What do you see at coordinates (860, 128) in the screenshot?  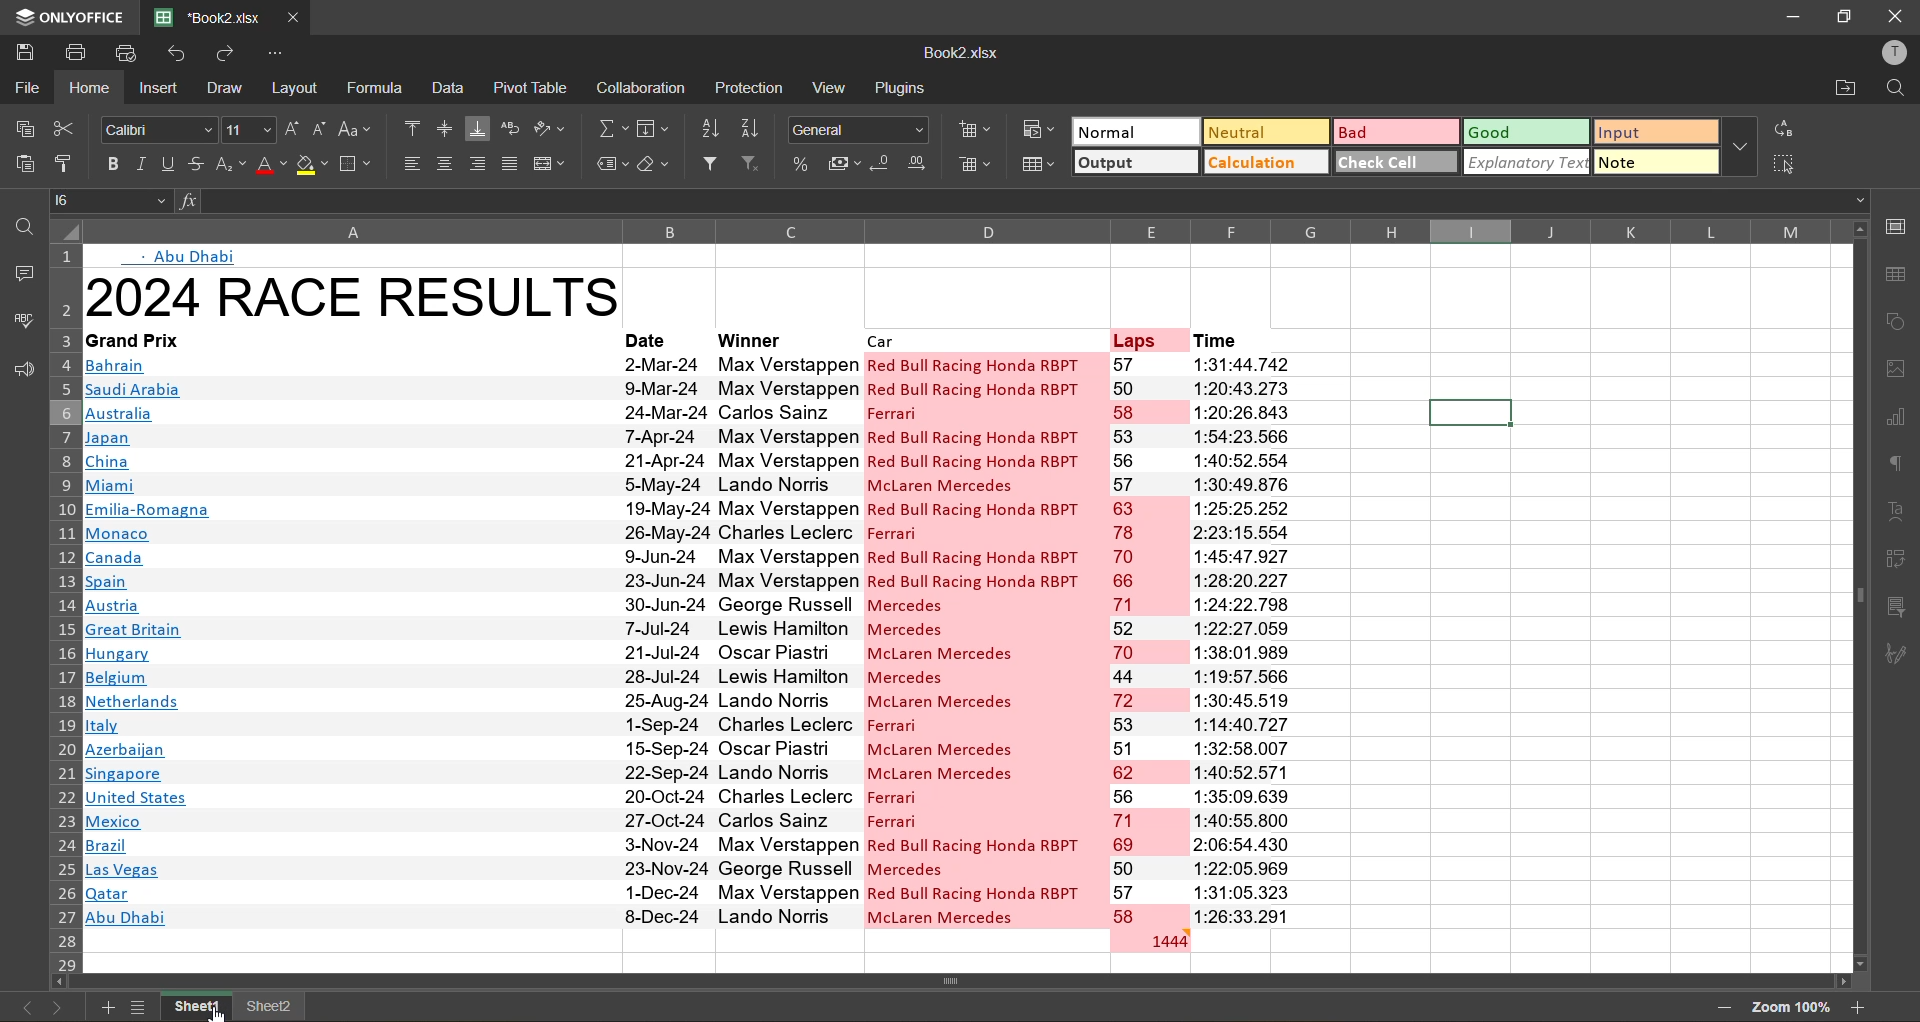 I see `number format` at bounding box center [860, 128].